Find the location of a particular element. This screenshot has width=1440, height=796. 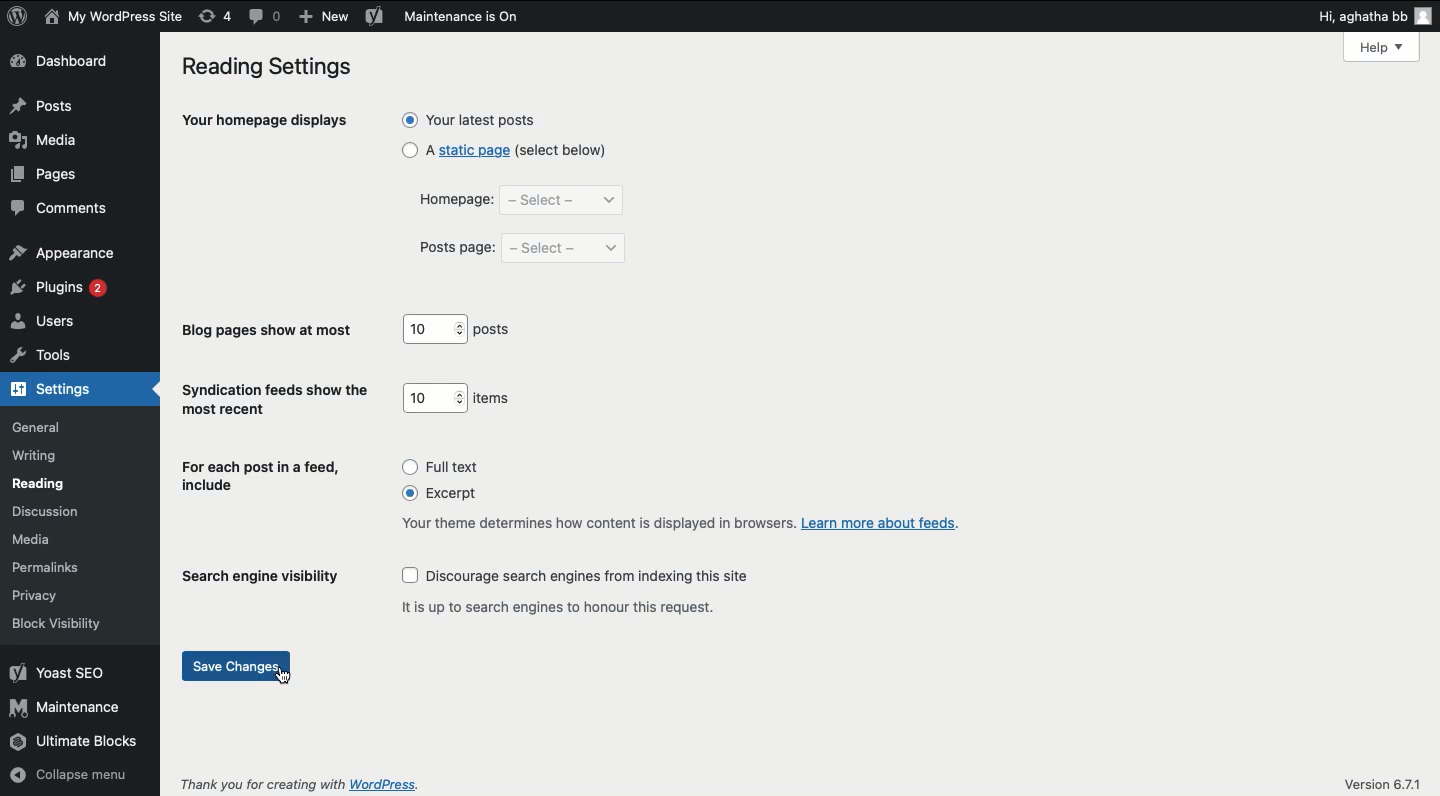

10 is located at coordinates (436, 327).